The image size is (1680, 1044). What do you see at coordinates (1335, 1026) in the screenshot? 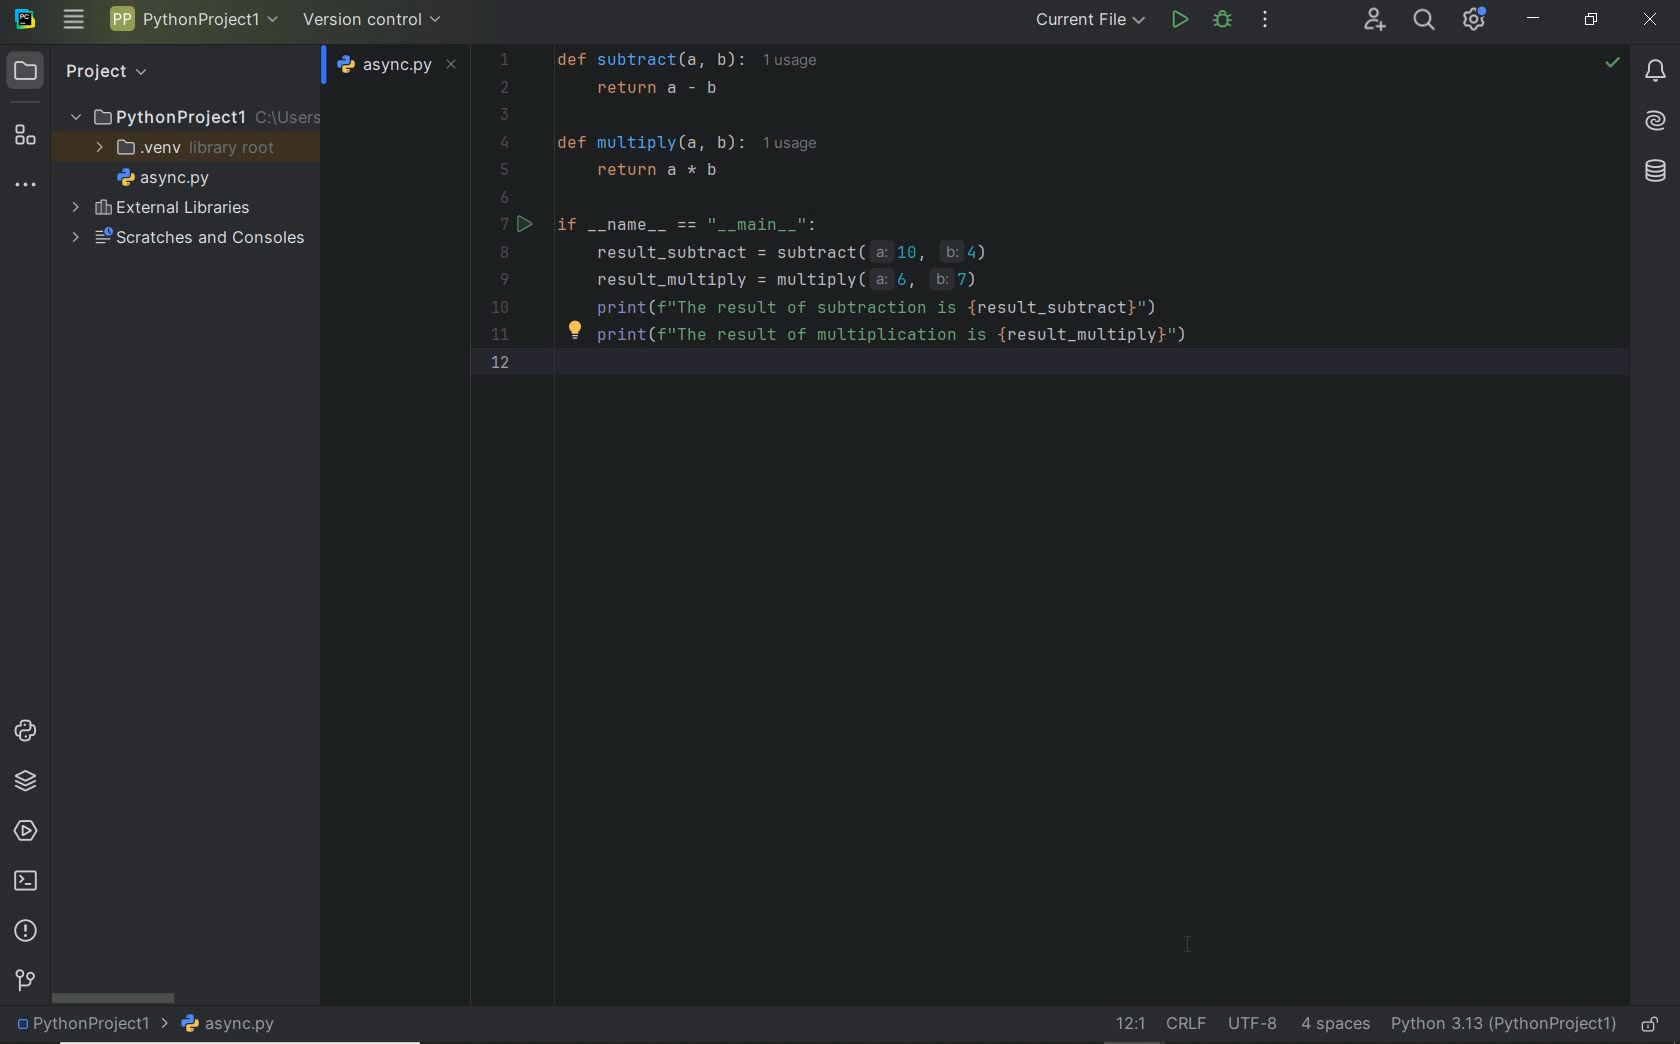
I see `Indent` at bounding box center [1335, 1026].